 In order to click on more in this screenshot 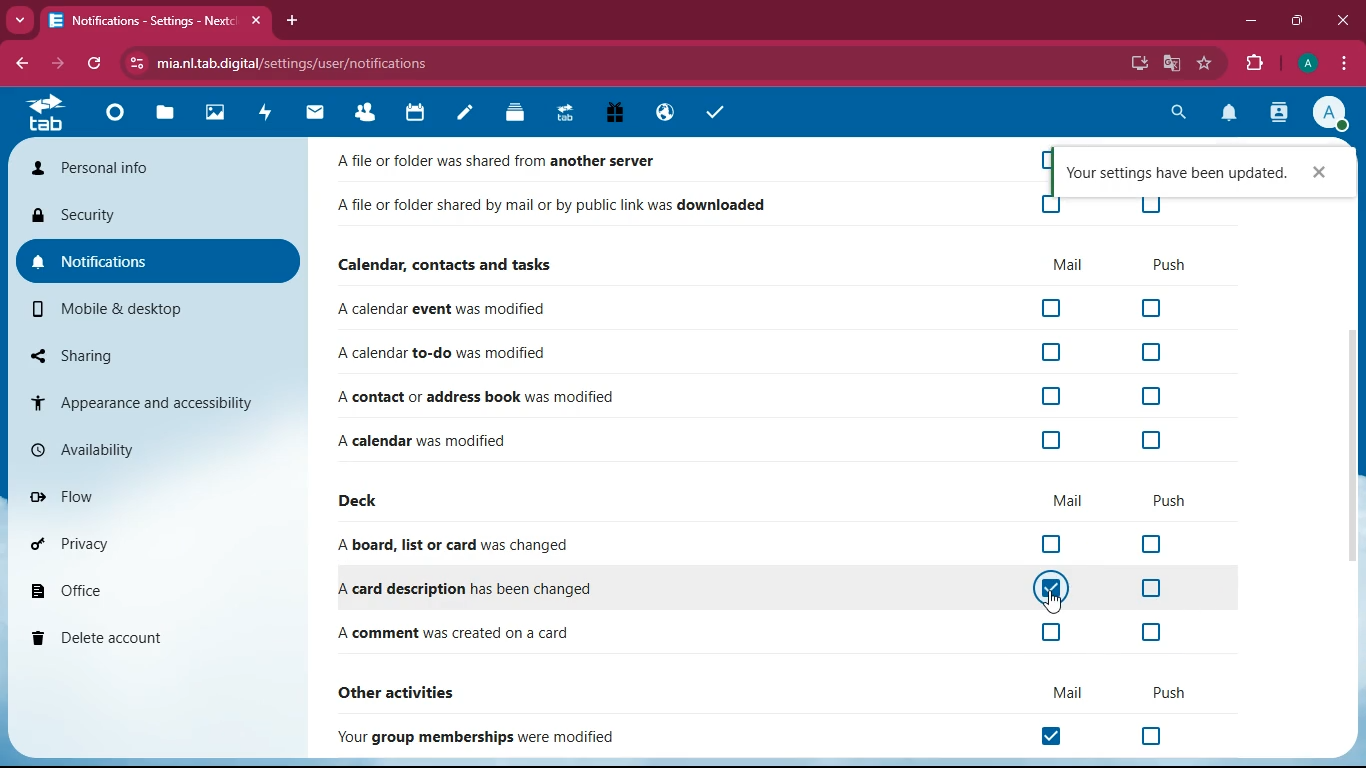, I will do `click(17, 20)`.